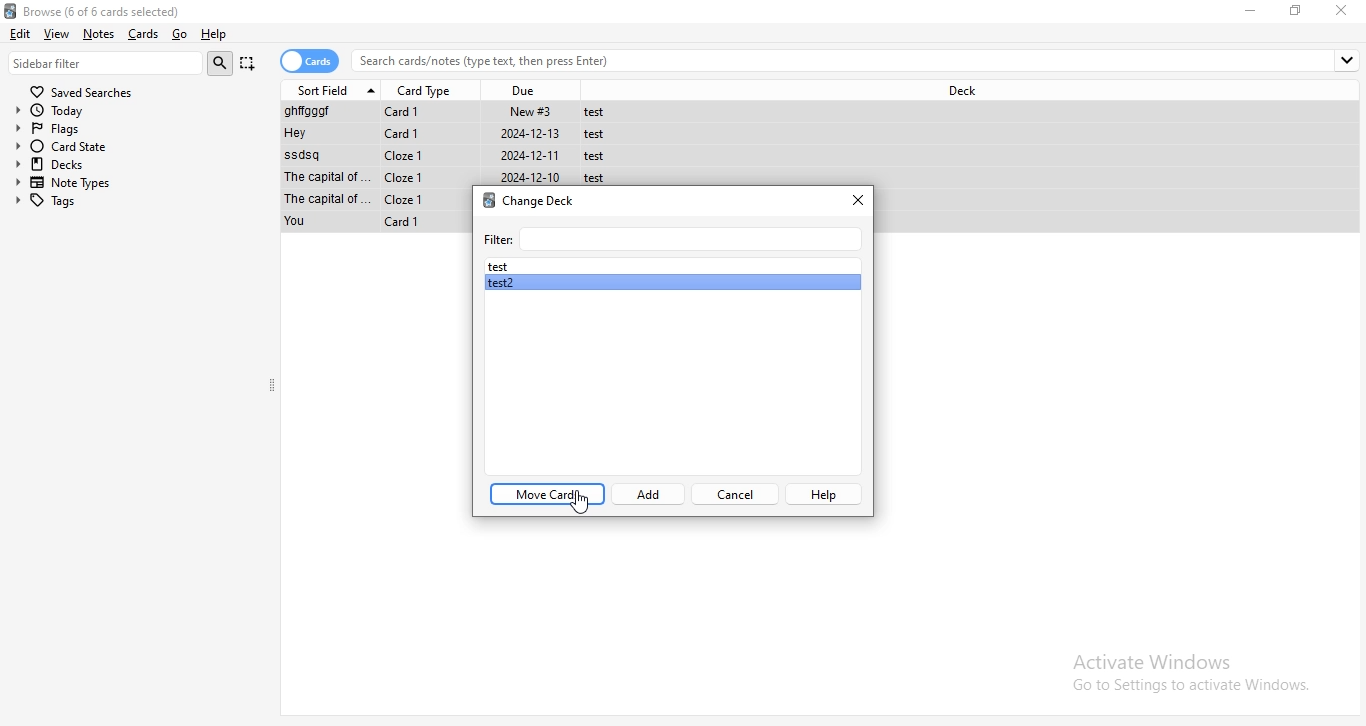  What do you see at coordinates (311, 61) in the screenshot?
I see `cards` at bounding box center [311, 61].